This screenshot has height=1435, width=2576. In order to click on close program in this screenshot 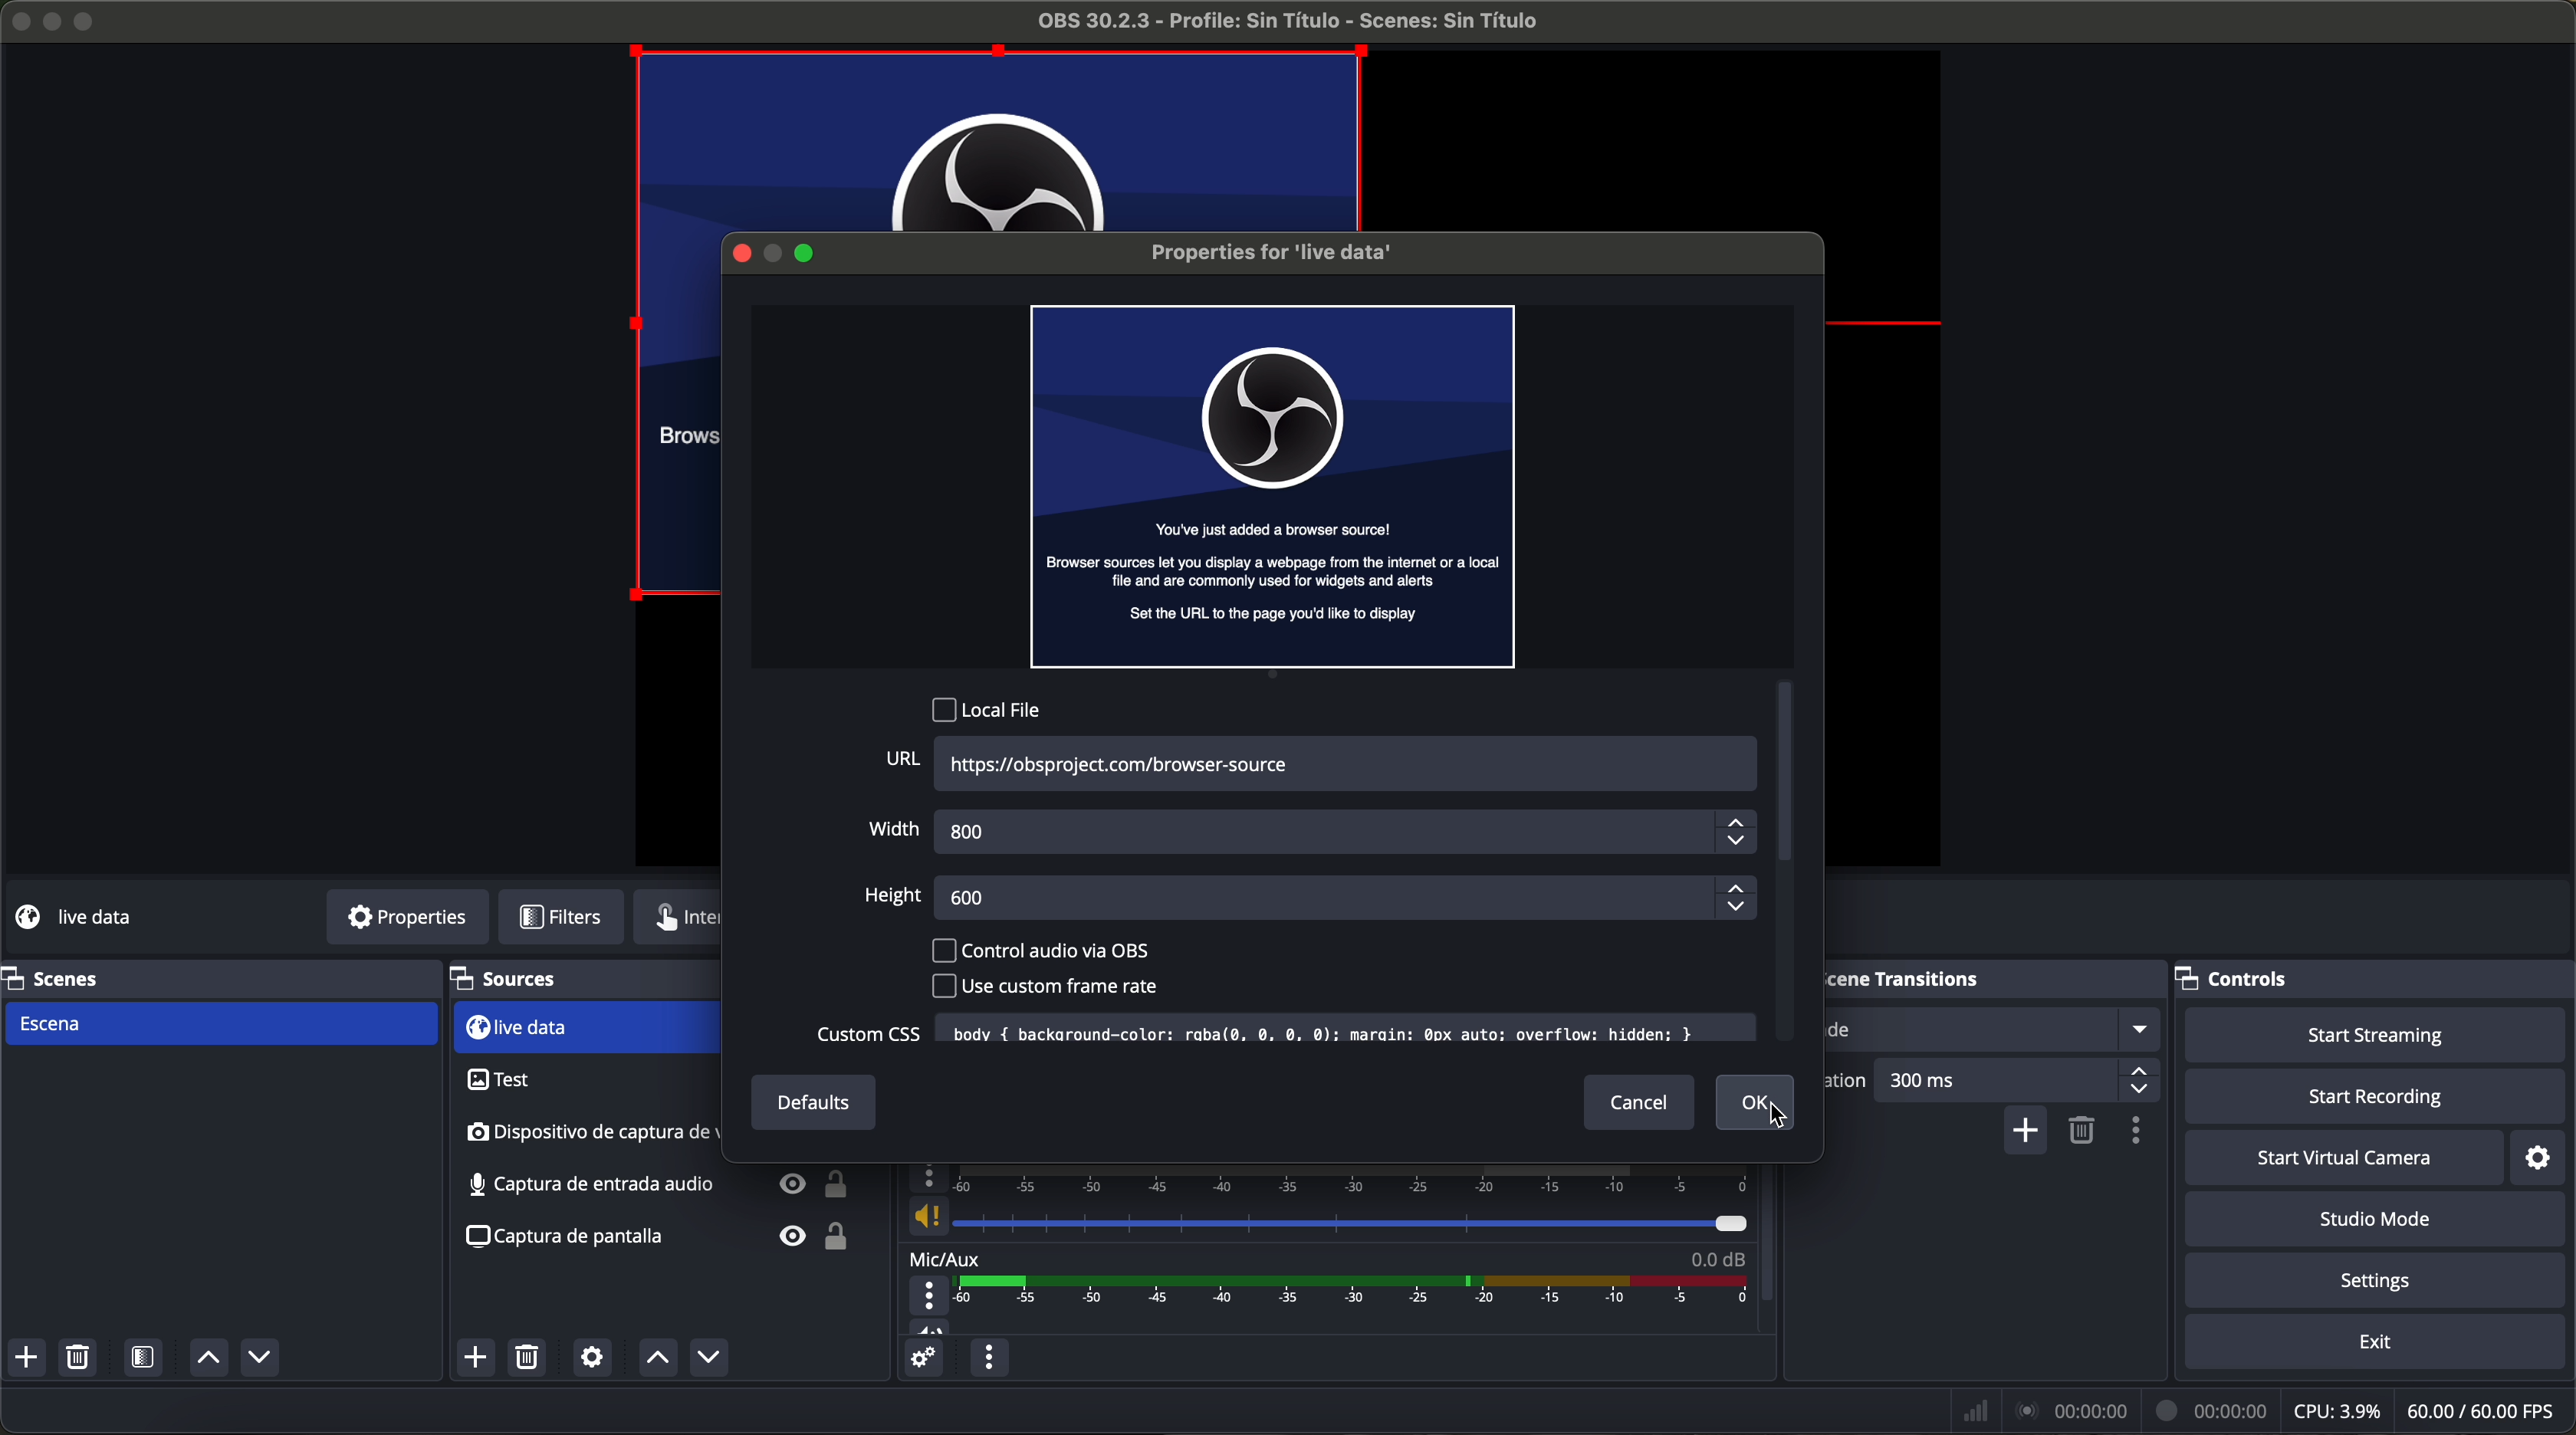, I will do `click(16, 24)`.